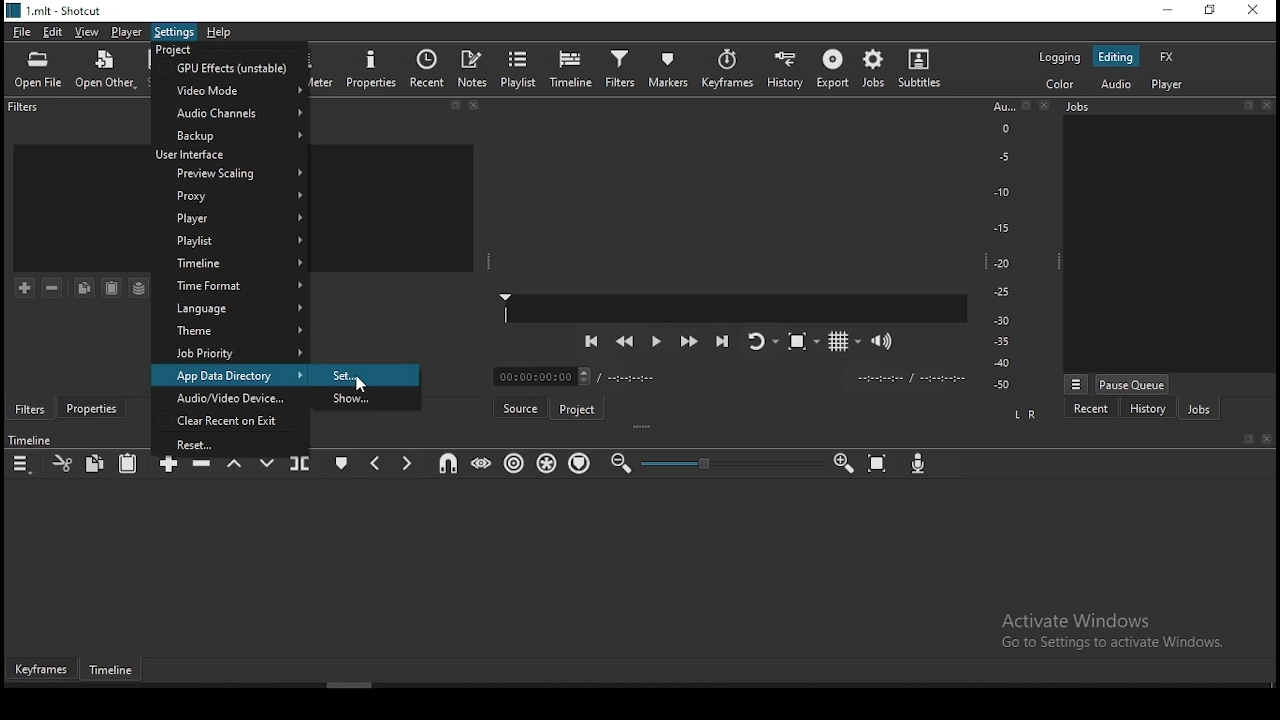  What do you see at coordinates (26, 289) in the screenshot?
I see `add a filter` at bounding box center [26, 289].